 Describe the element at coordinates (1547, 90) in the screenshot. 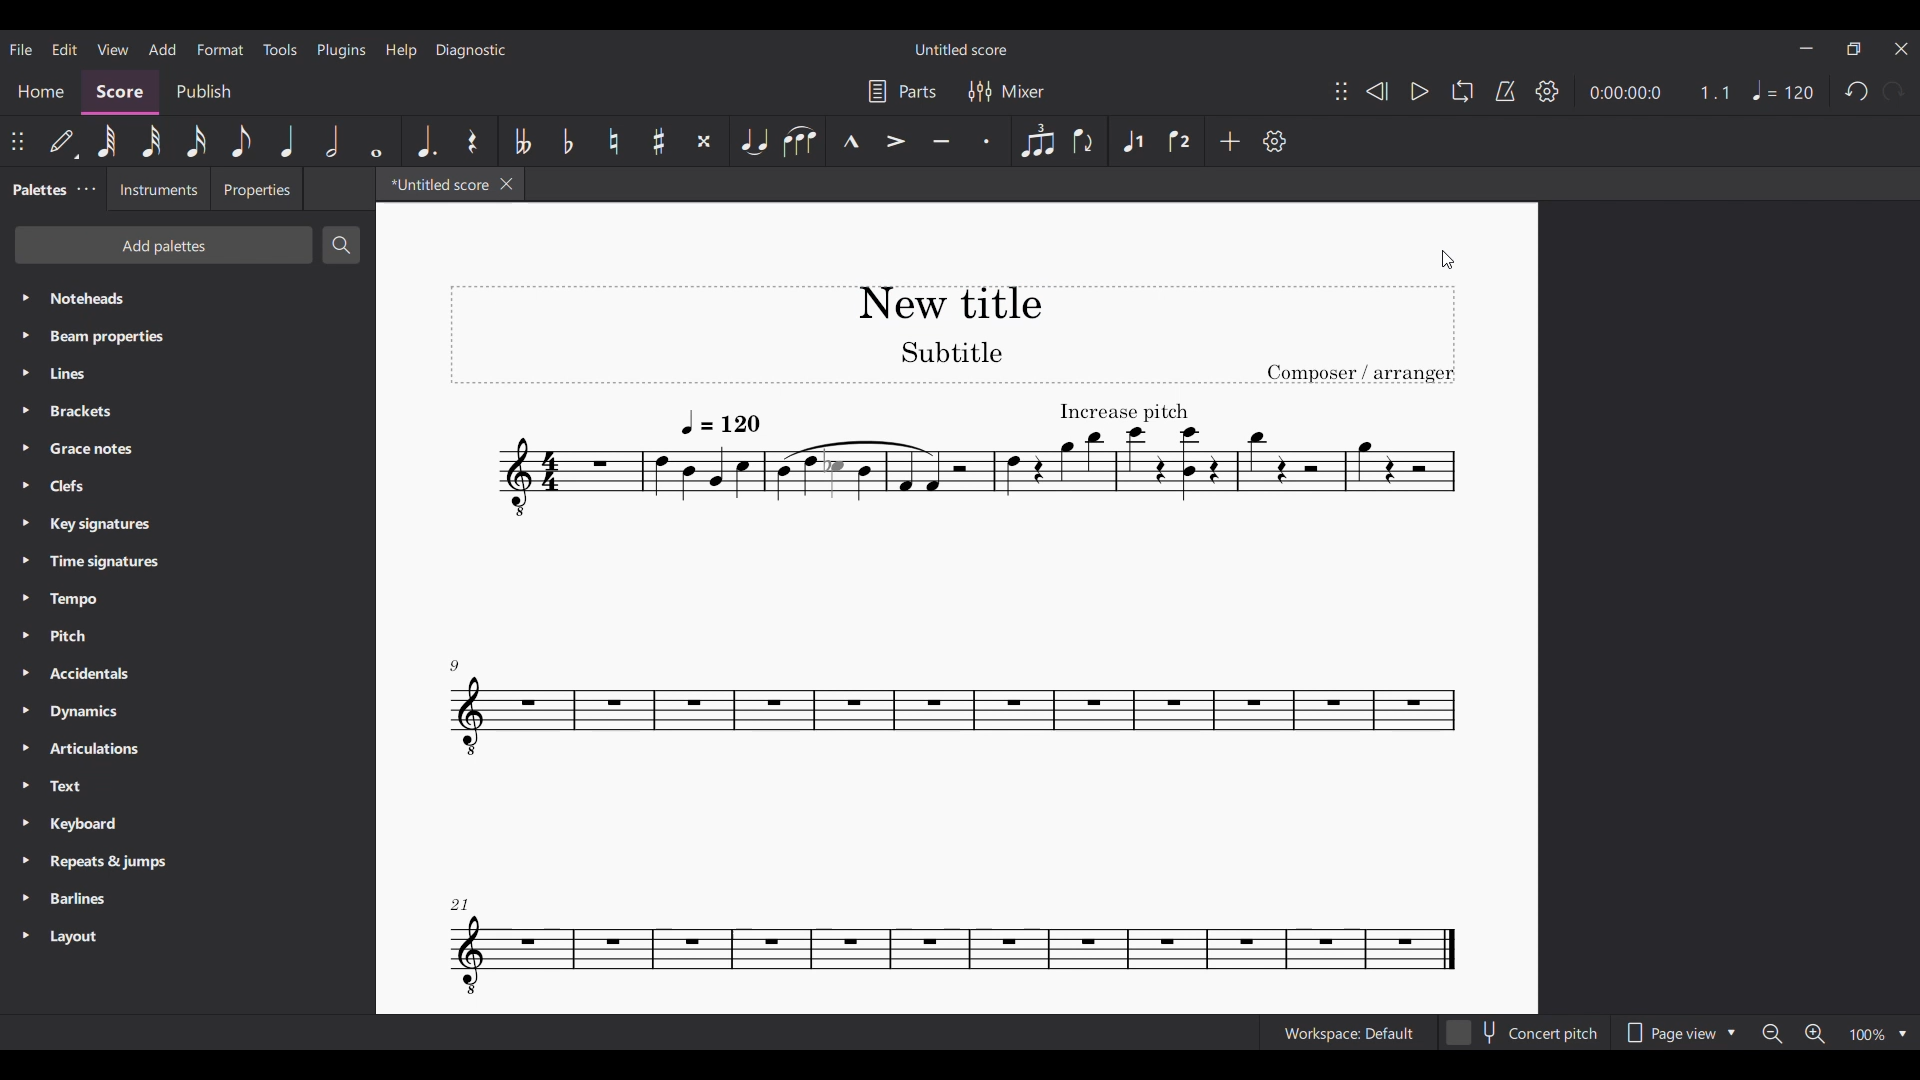

I see `Settings` at that location.